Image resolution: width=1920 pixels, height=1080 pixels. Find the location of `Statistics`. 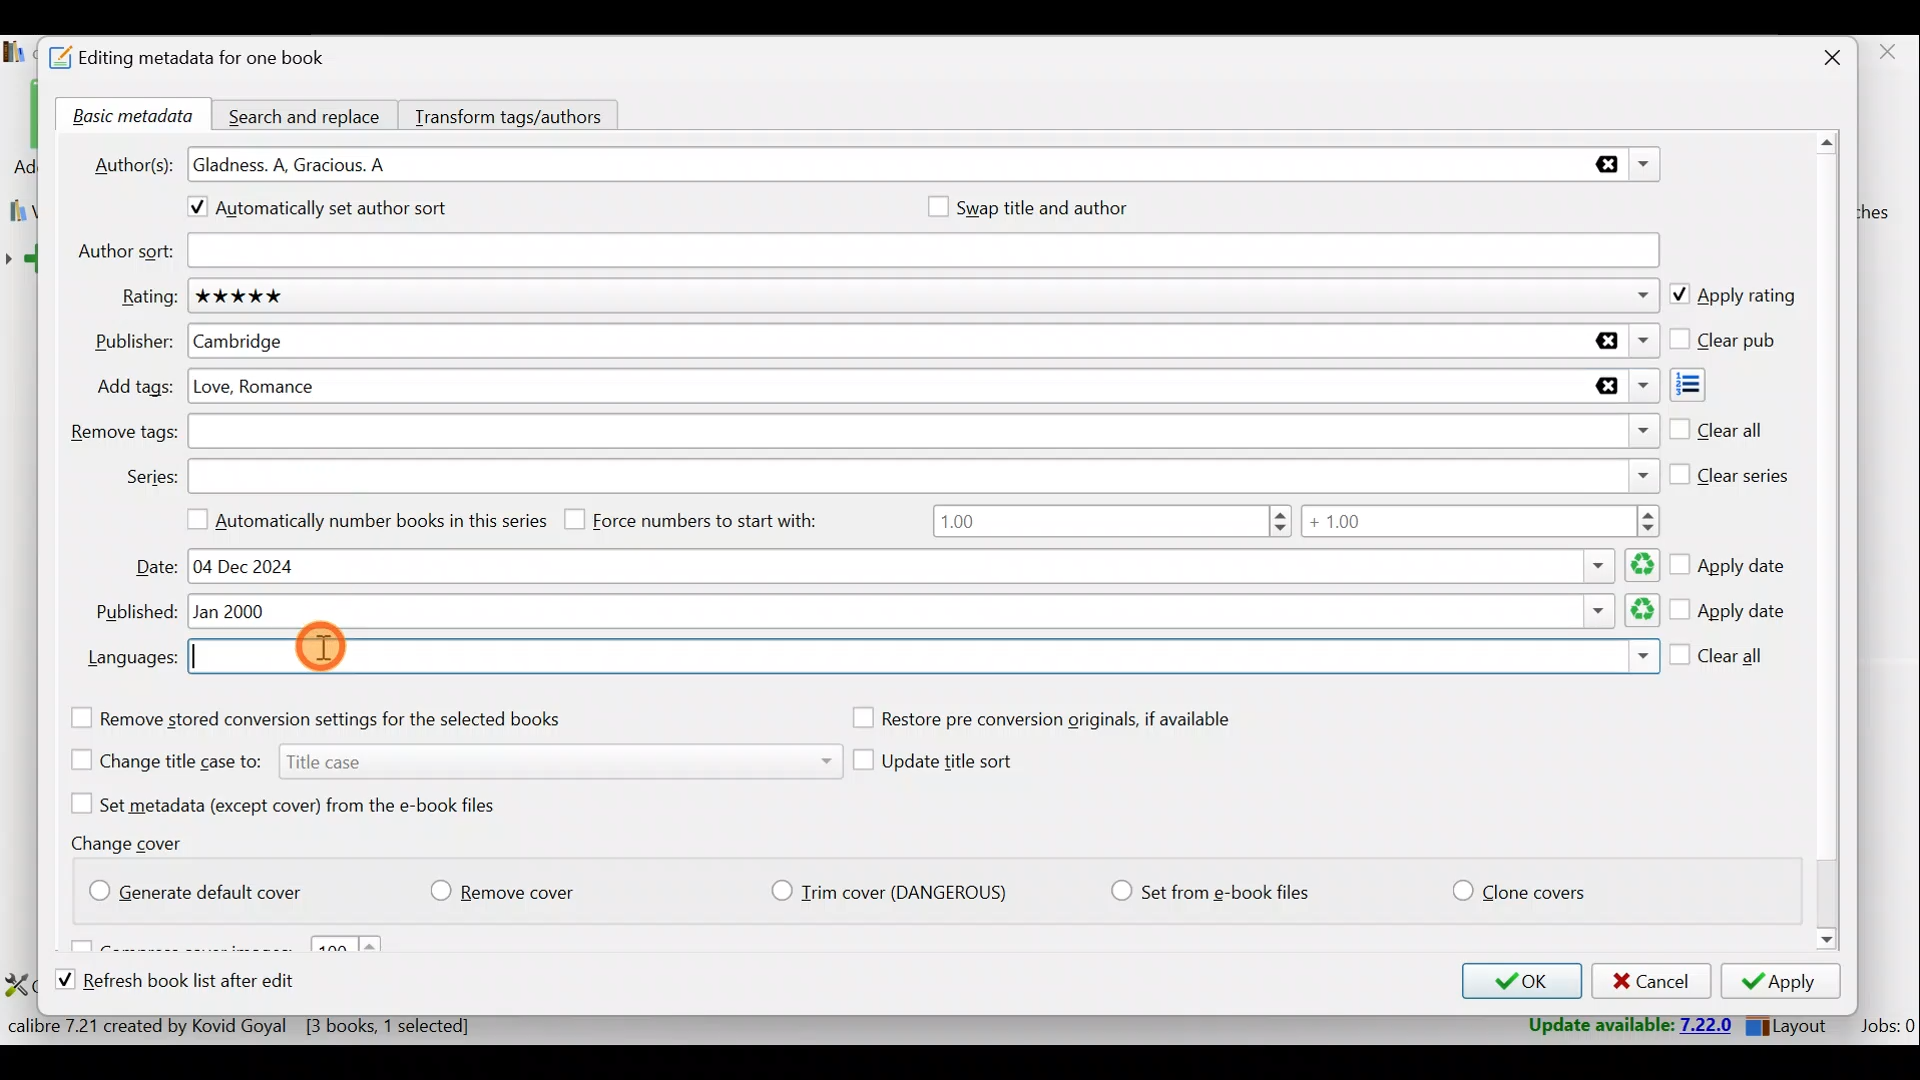

Statistics is located at coordinates (277, 1025).